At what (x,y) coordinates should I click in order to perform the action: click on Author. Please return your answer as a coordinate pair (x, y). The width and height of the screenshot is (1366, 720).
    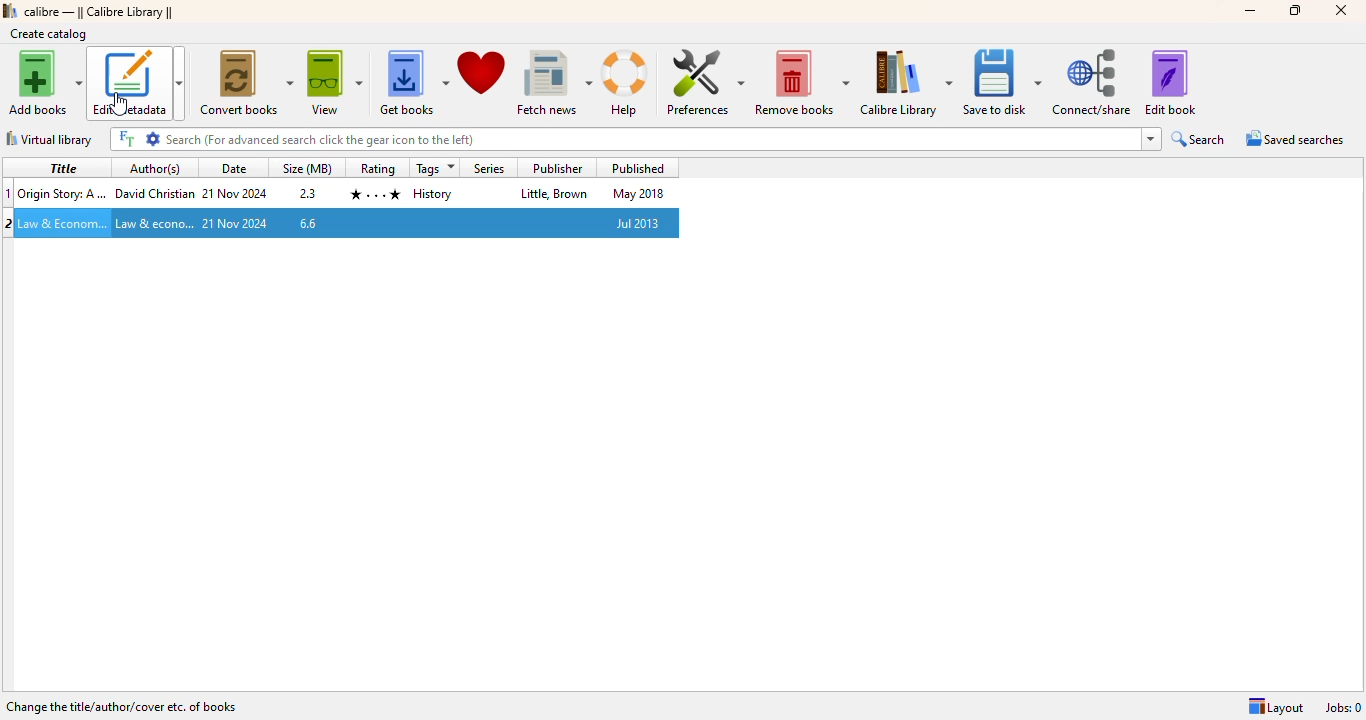
    Looking at the image, I should click on (154, 223).